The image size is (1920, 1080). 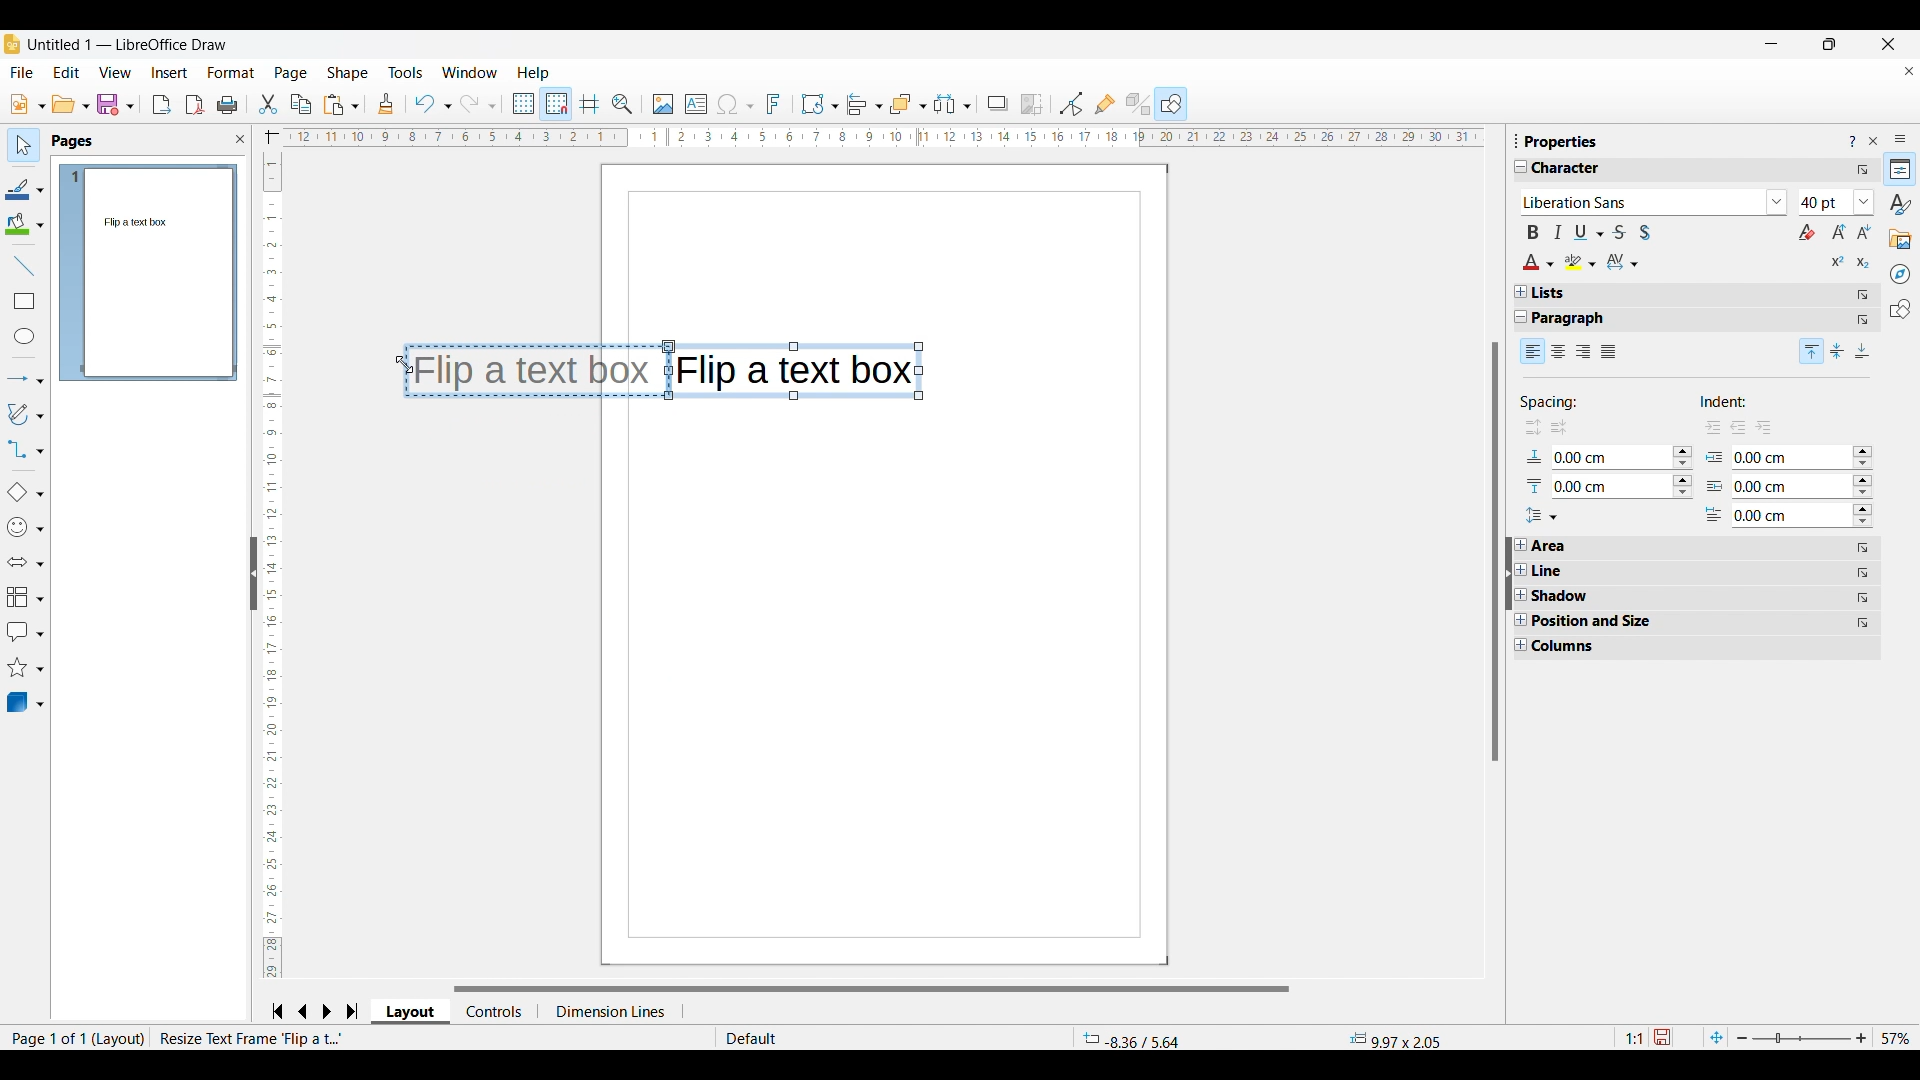 I want to click on Select at least three objects to distribute, so click(x=952, y=105).